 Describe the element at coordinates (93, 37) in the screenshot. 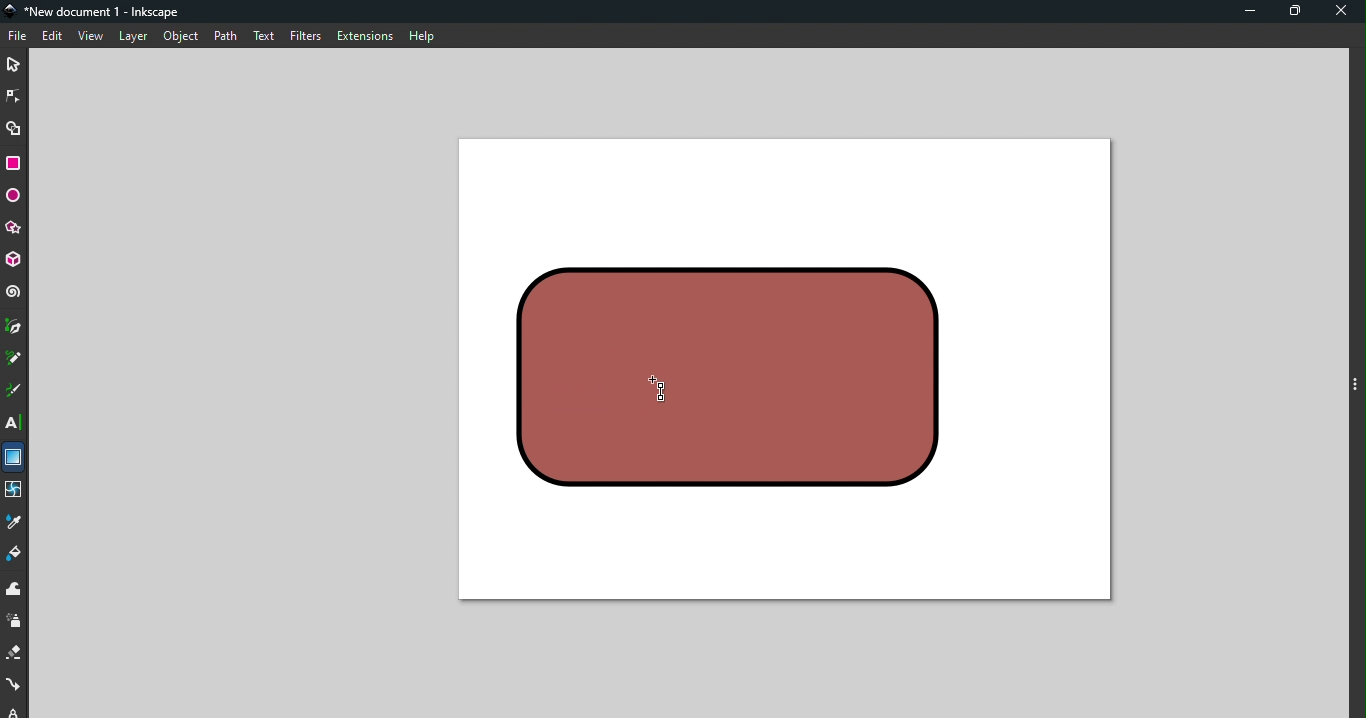

I see `View` at that location.